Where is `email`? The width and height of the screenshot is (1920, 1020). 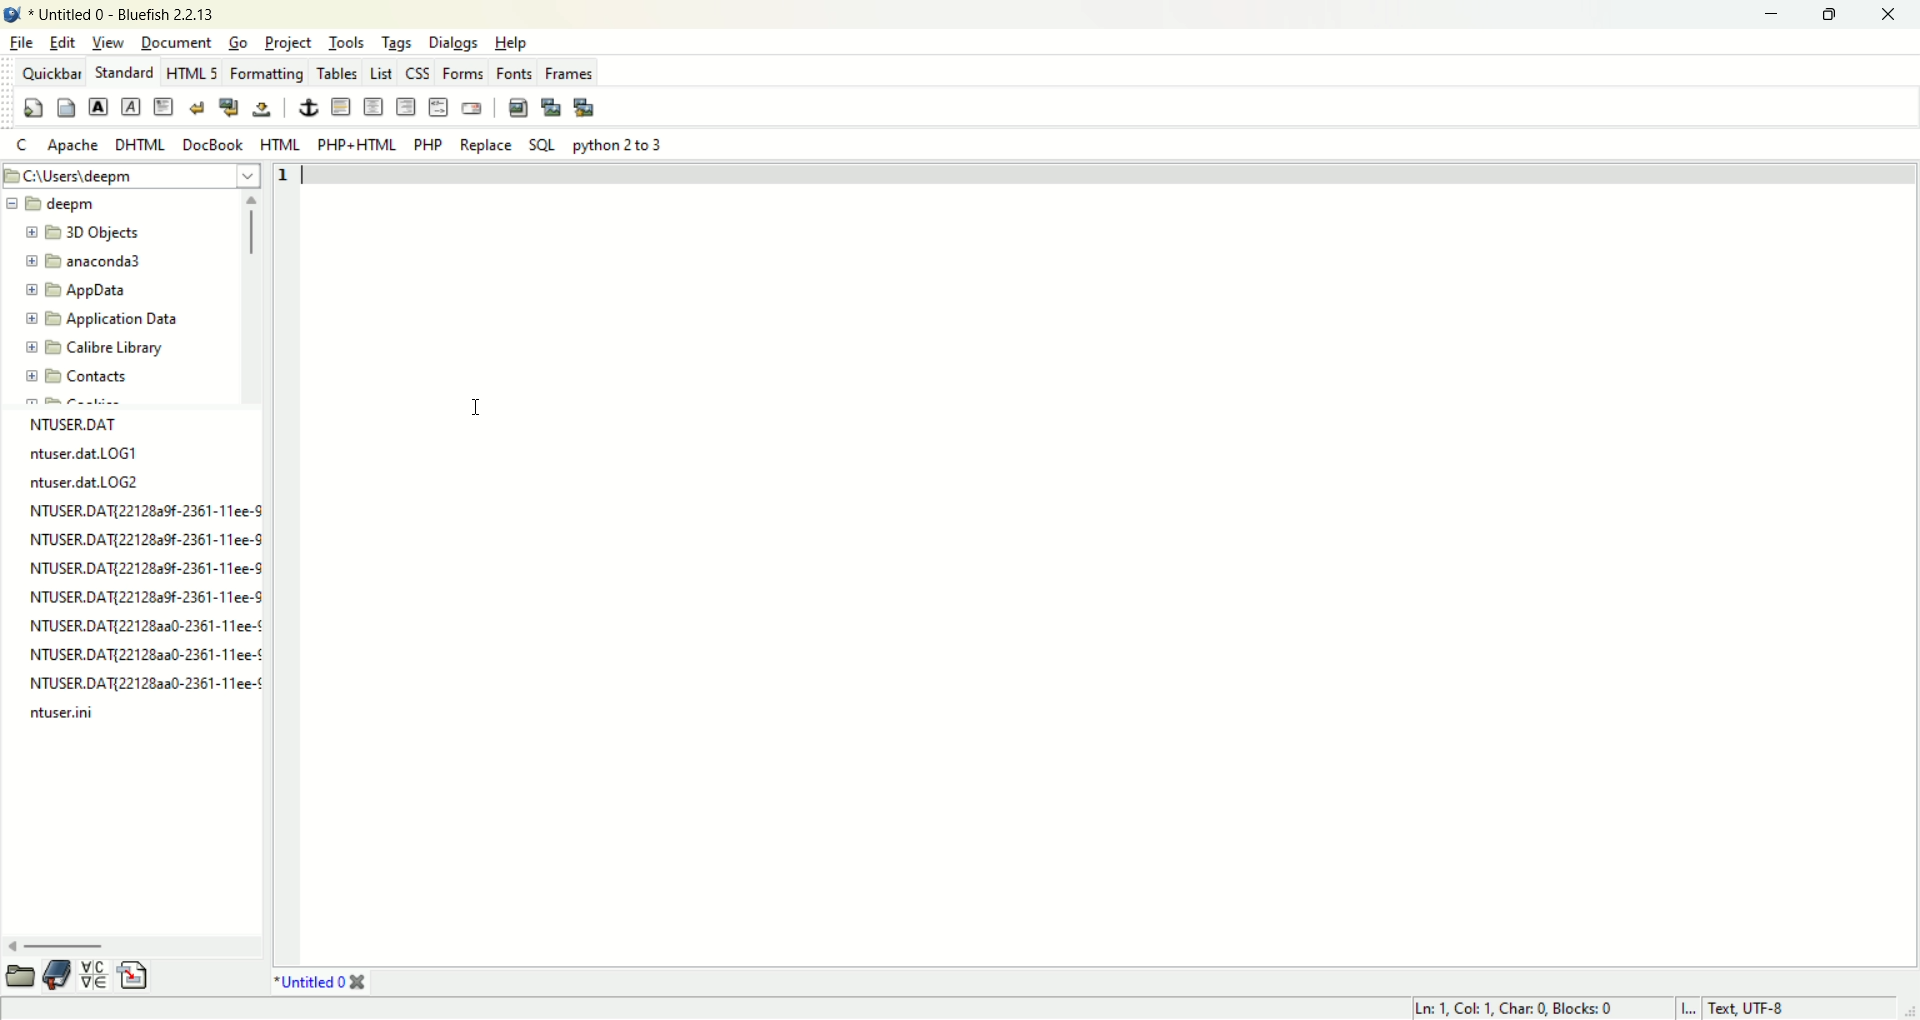
email is located at coordinates (473, 109).